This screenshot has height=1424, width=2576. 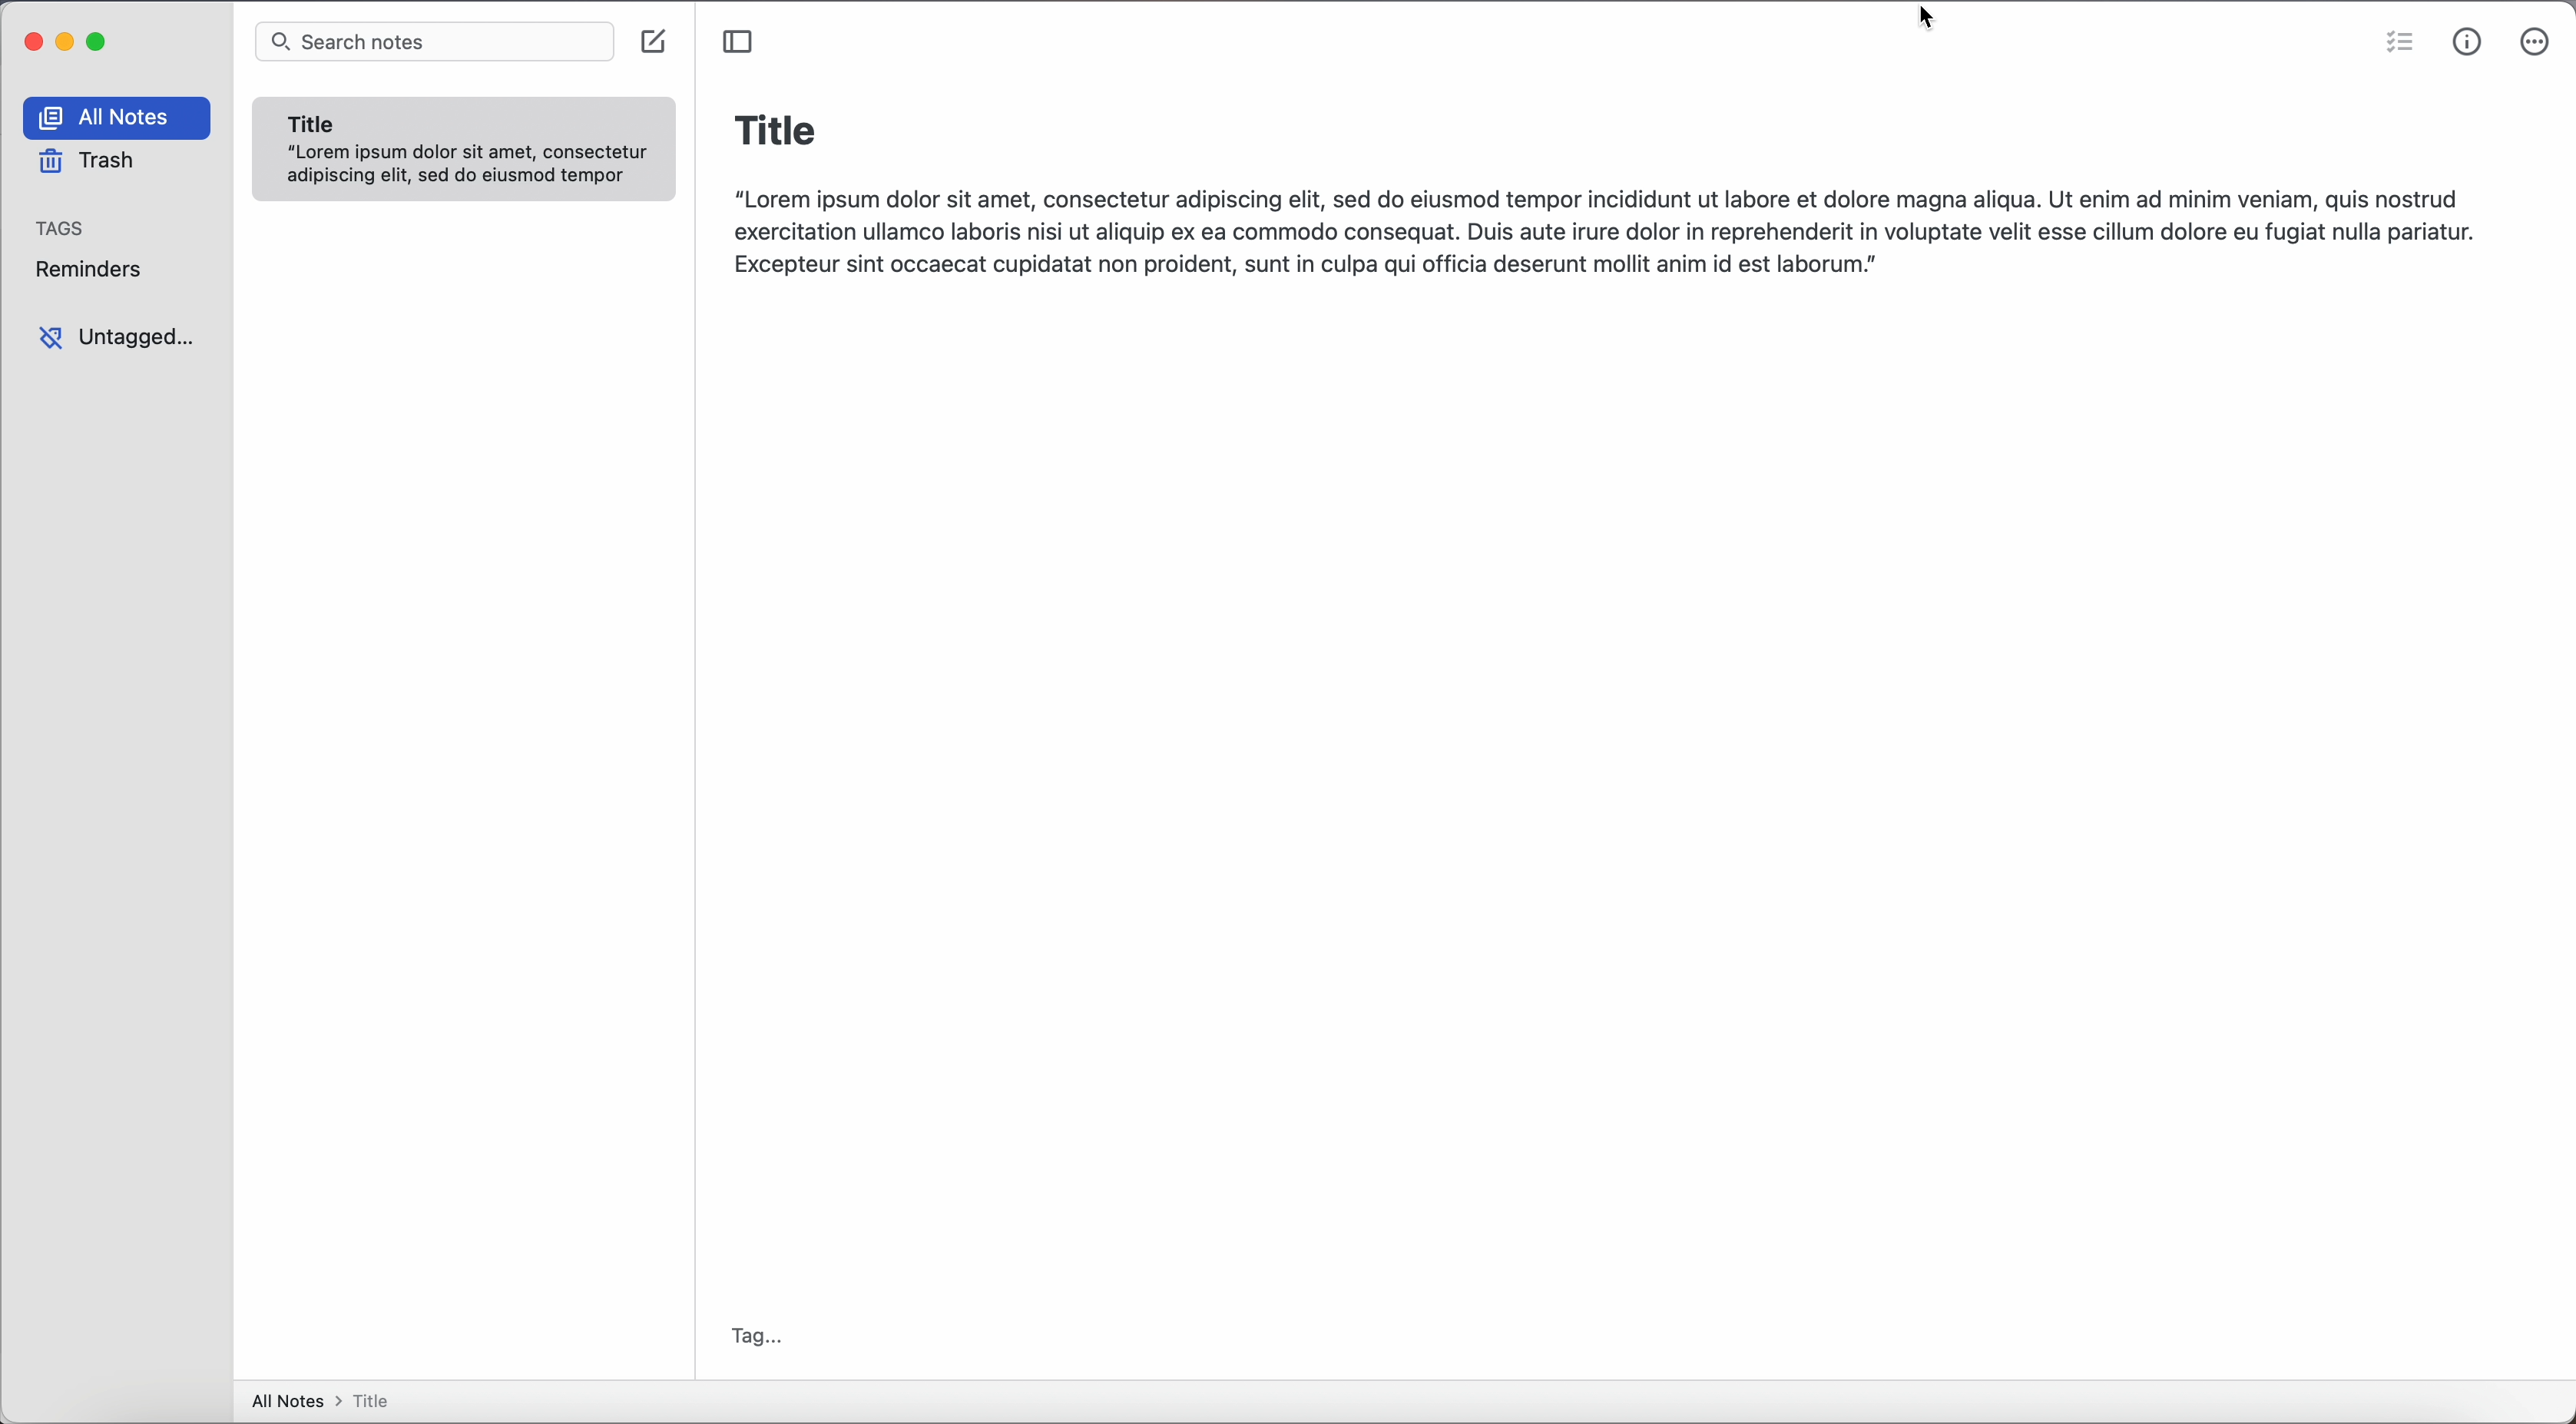 What do you see at coordinates (64, 226) in the screenshot?
I see `tags` at bounding box center [64, 226].